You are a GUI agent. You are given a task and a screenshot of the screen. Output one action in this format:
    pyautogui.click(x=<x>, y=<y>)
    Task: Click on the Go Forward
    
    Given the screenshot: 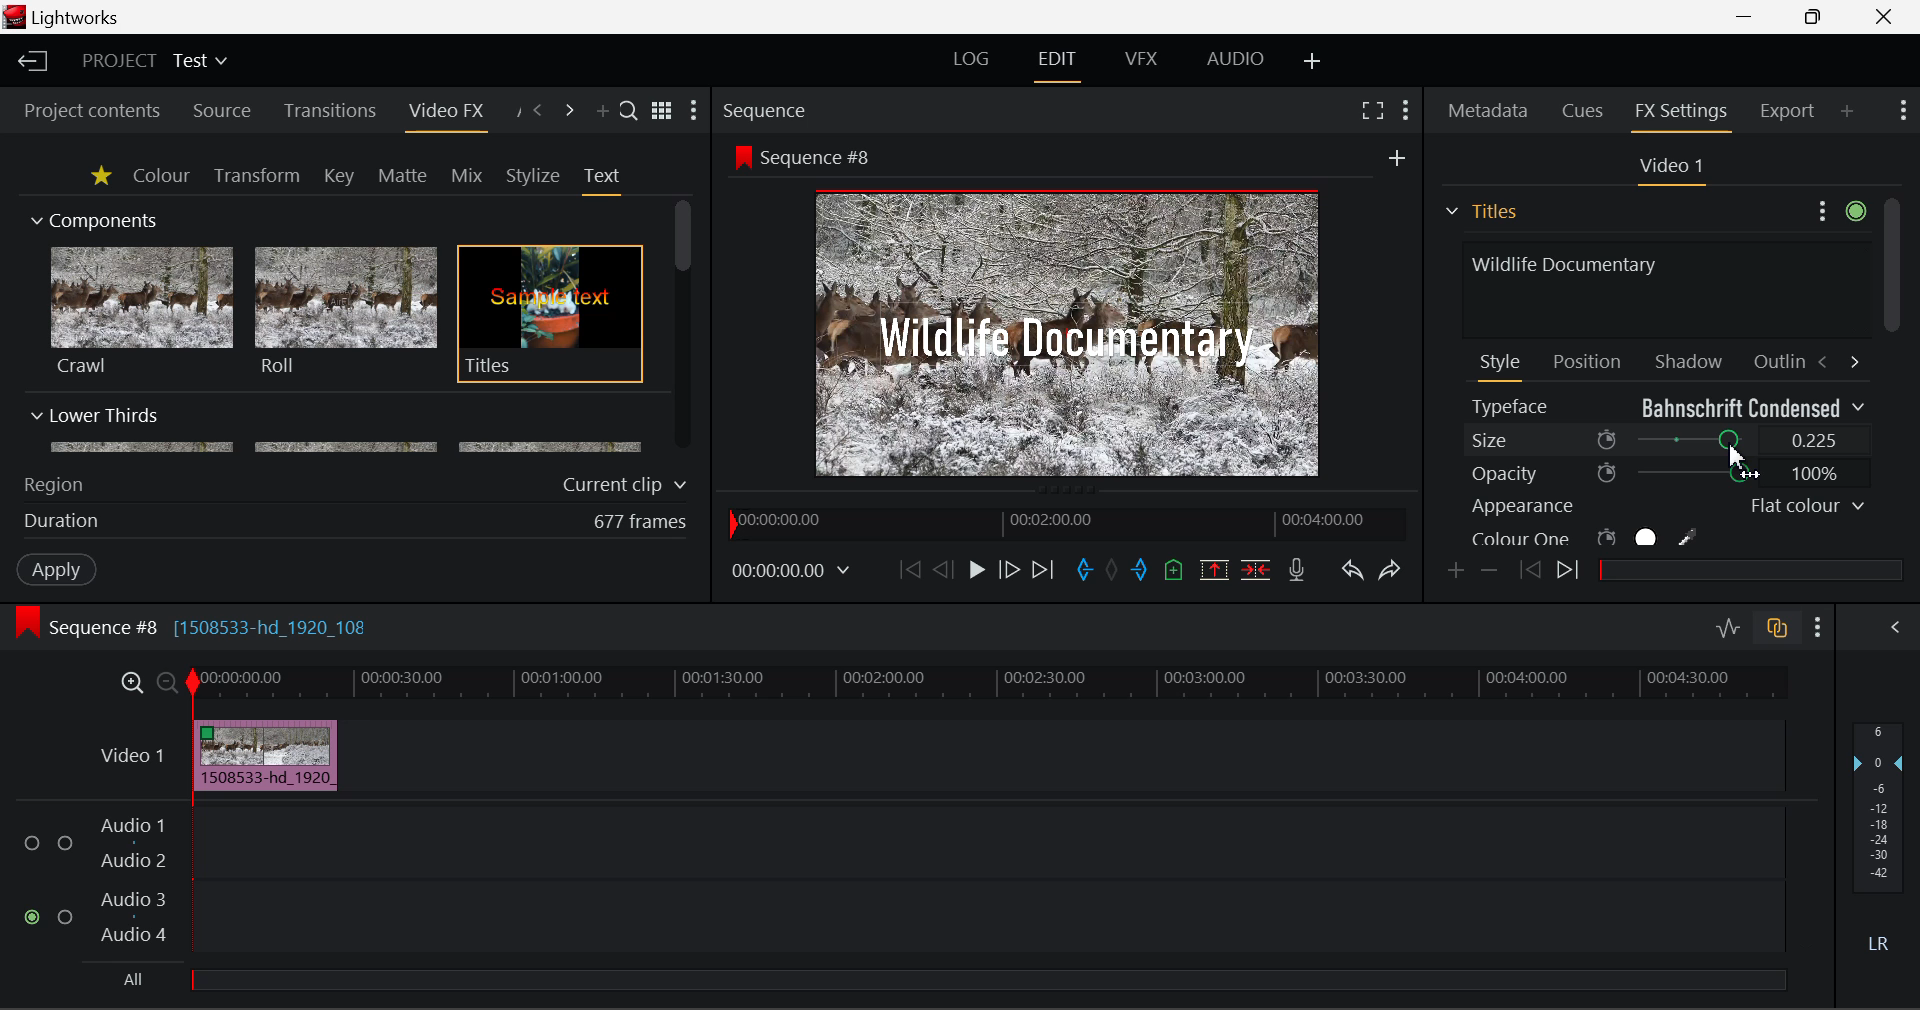 What is the action you would take?
    pyautogui.click(x=1008, y=571)
    